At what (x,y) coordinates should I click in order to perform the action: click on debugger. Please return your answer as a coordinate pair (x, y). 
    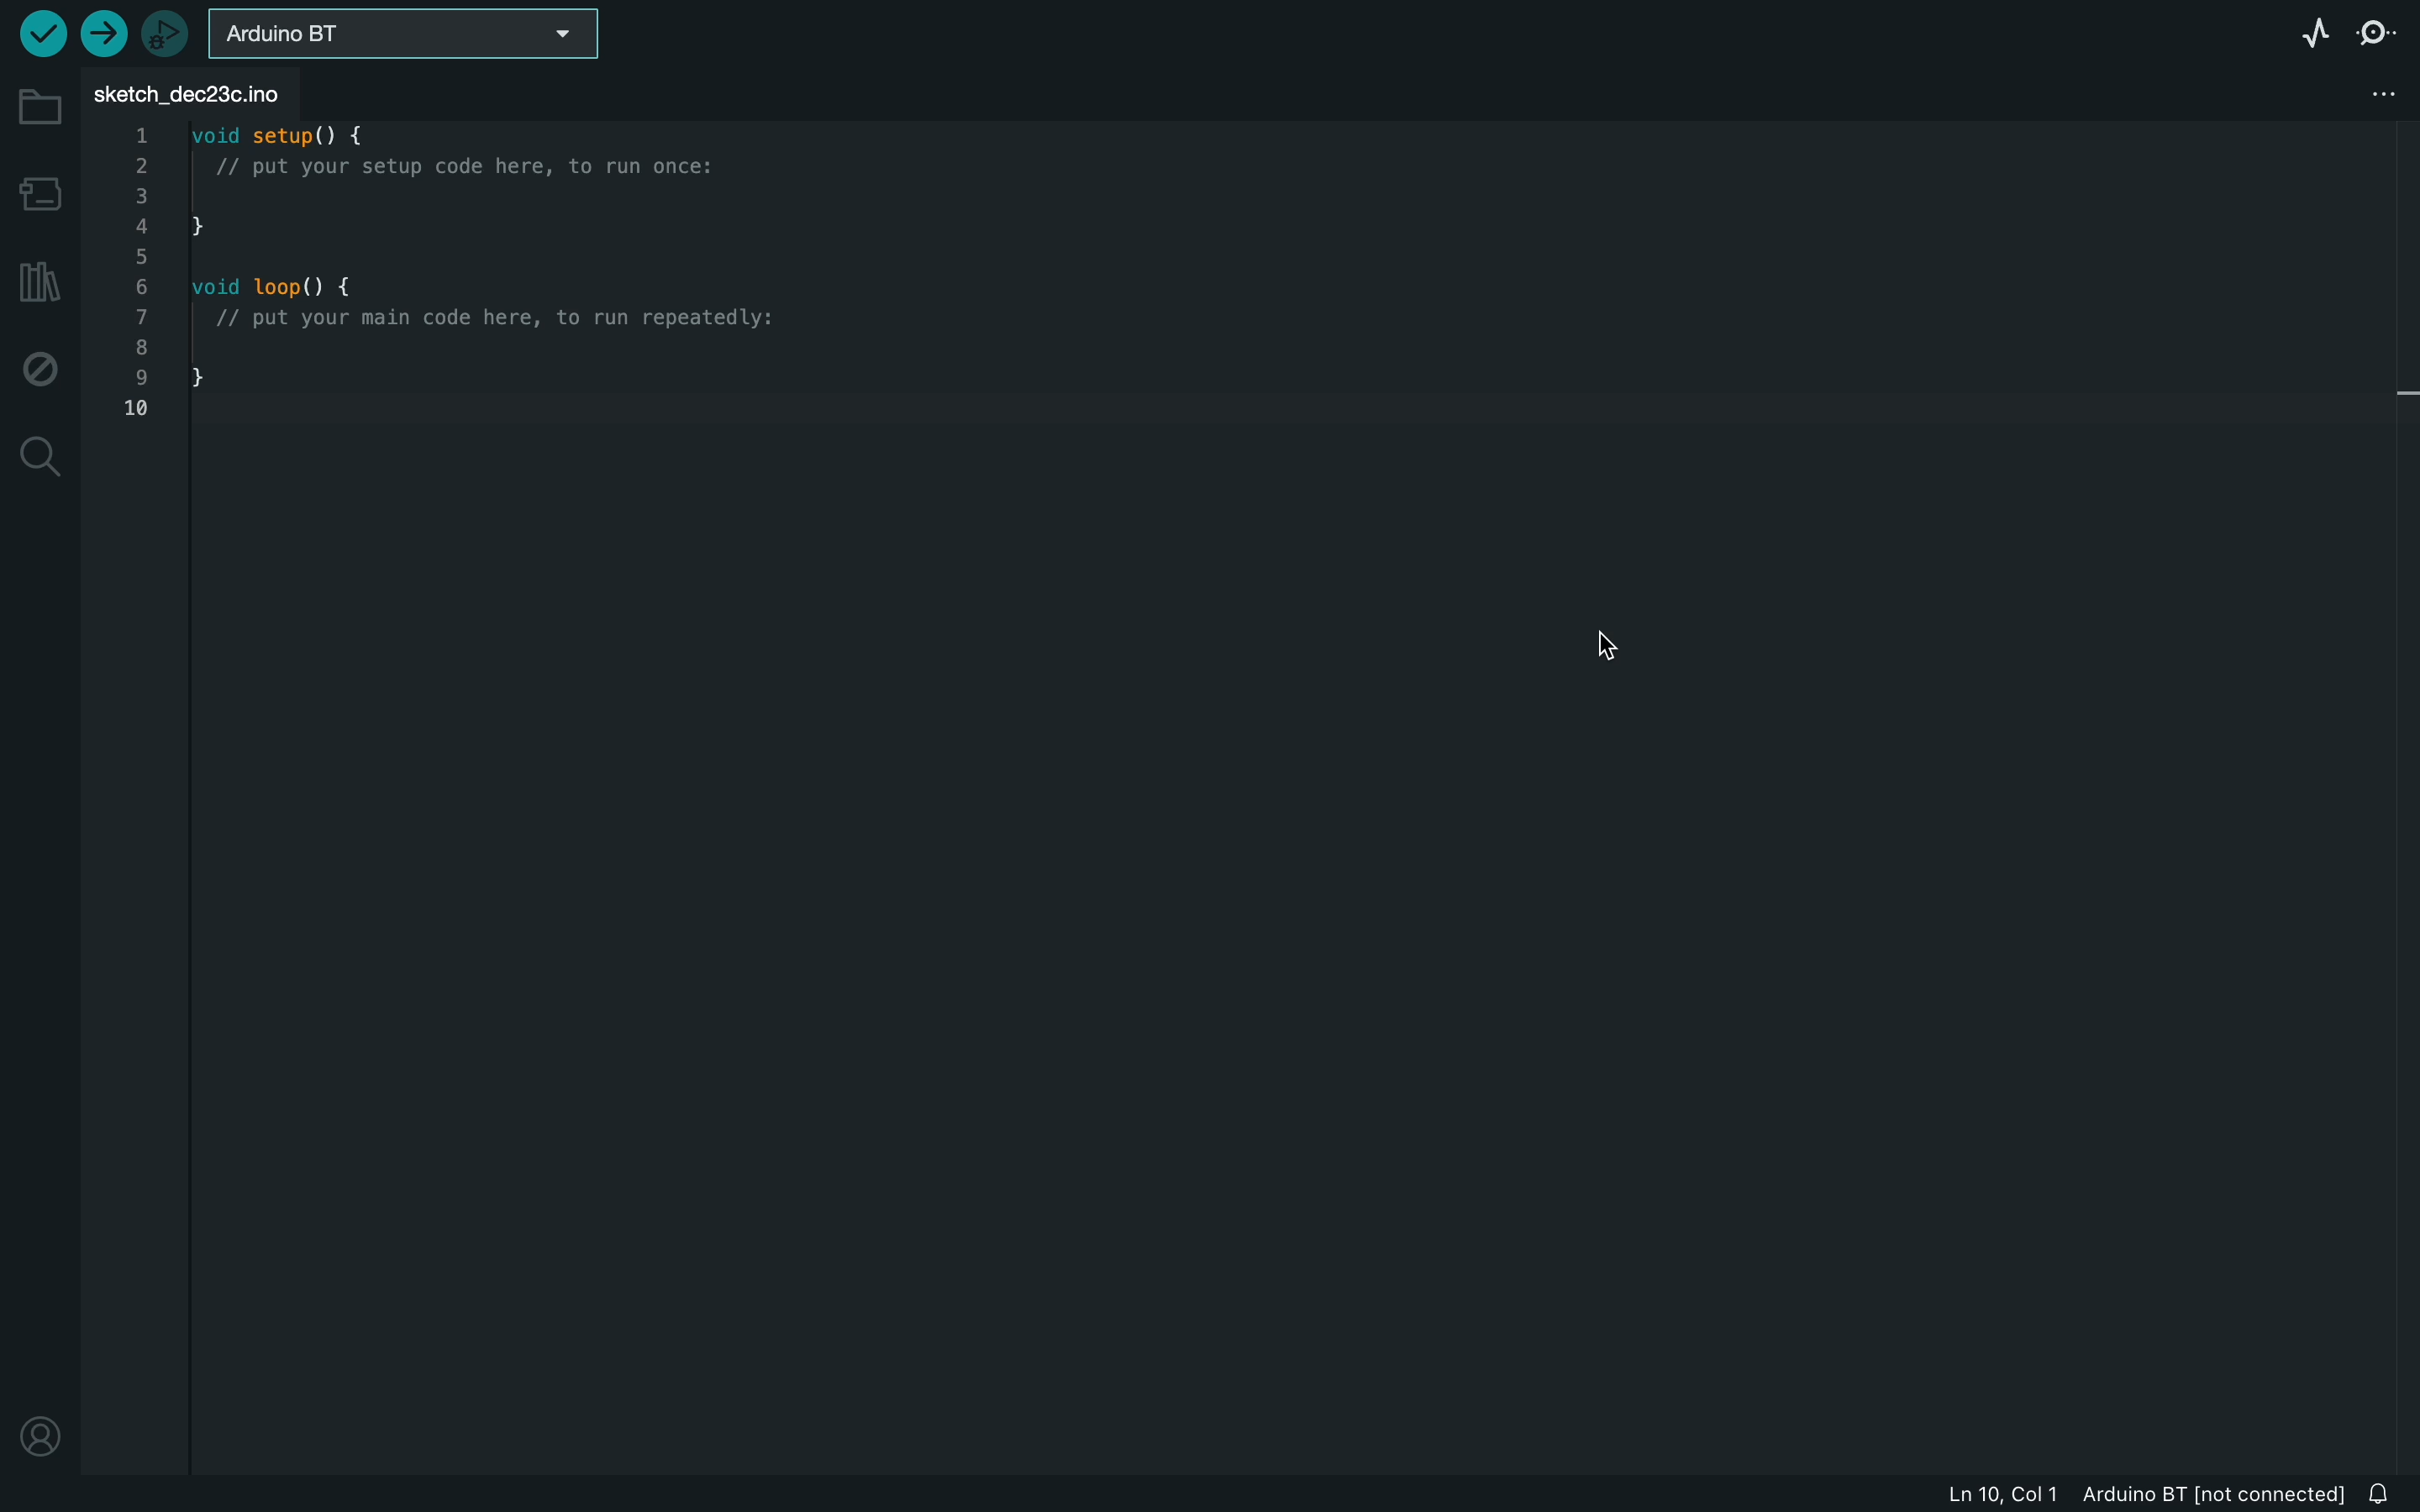
    Looking at the image, I should click on (165, 31).